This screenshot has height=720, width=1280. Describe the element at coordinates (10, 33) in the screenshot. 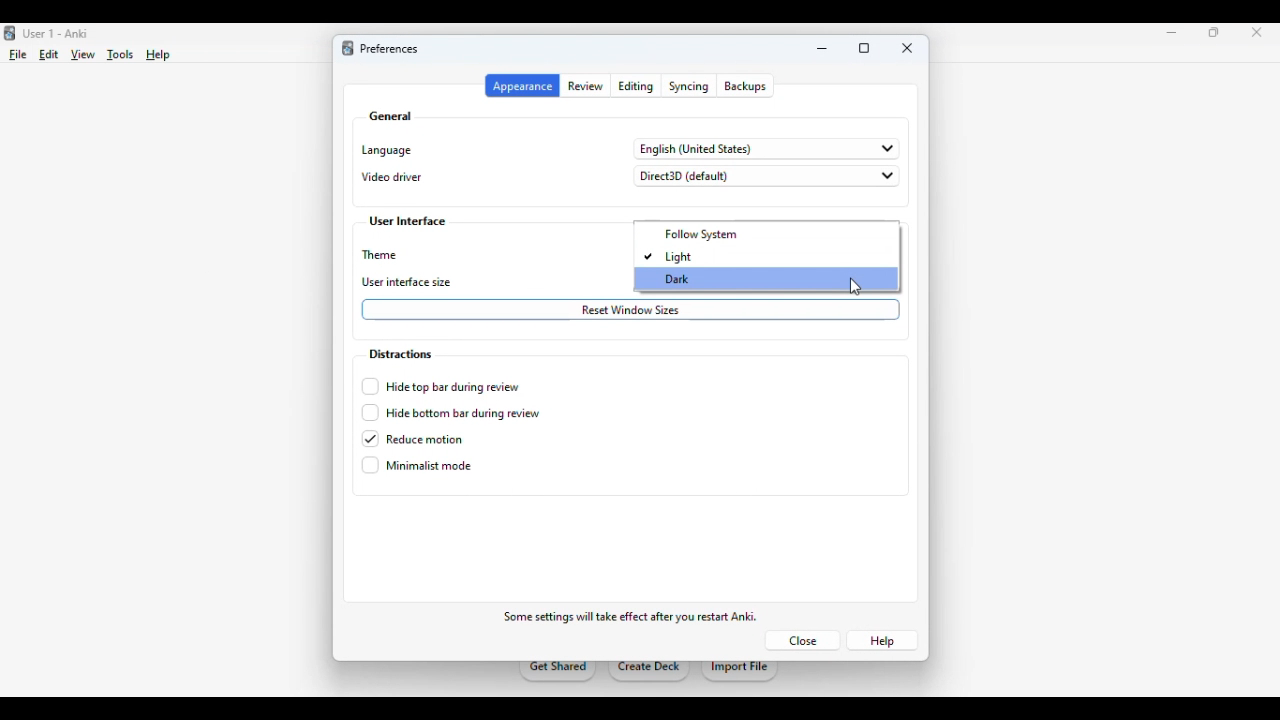

I see `logo` at that location.